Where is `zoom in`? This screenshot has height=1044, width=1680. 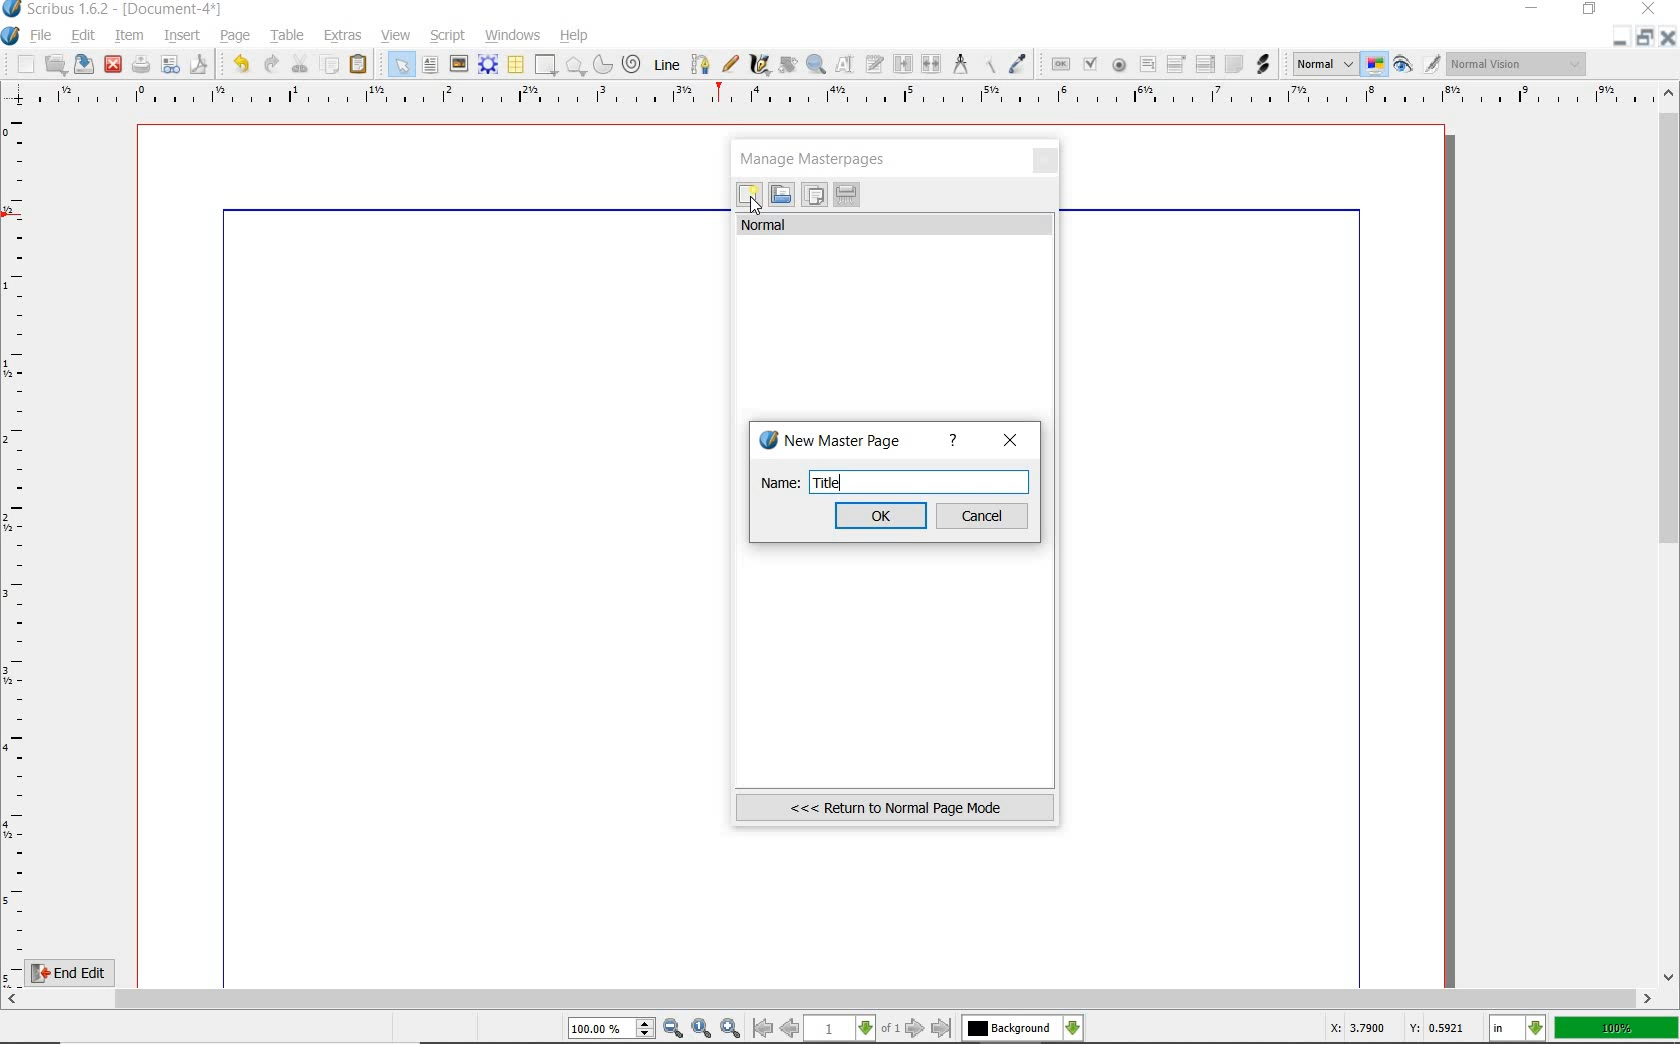
zoom in is located at coordinates (730, 1027).